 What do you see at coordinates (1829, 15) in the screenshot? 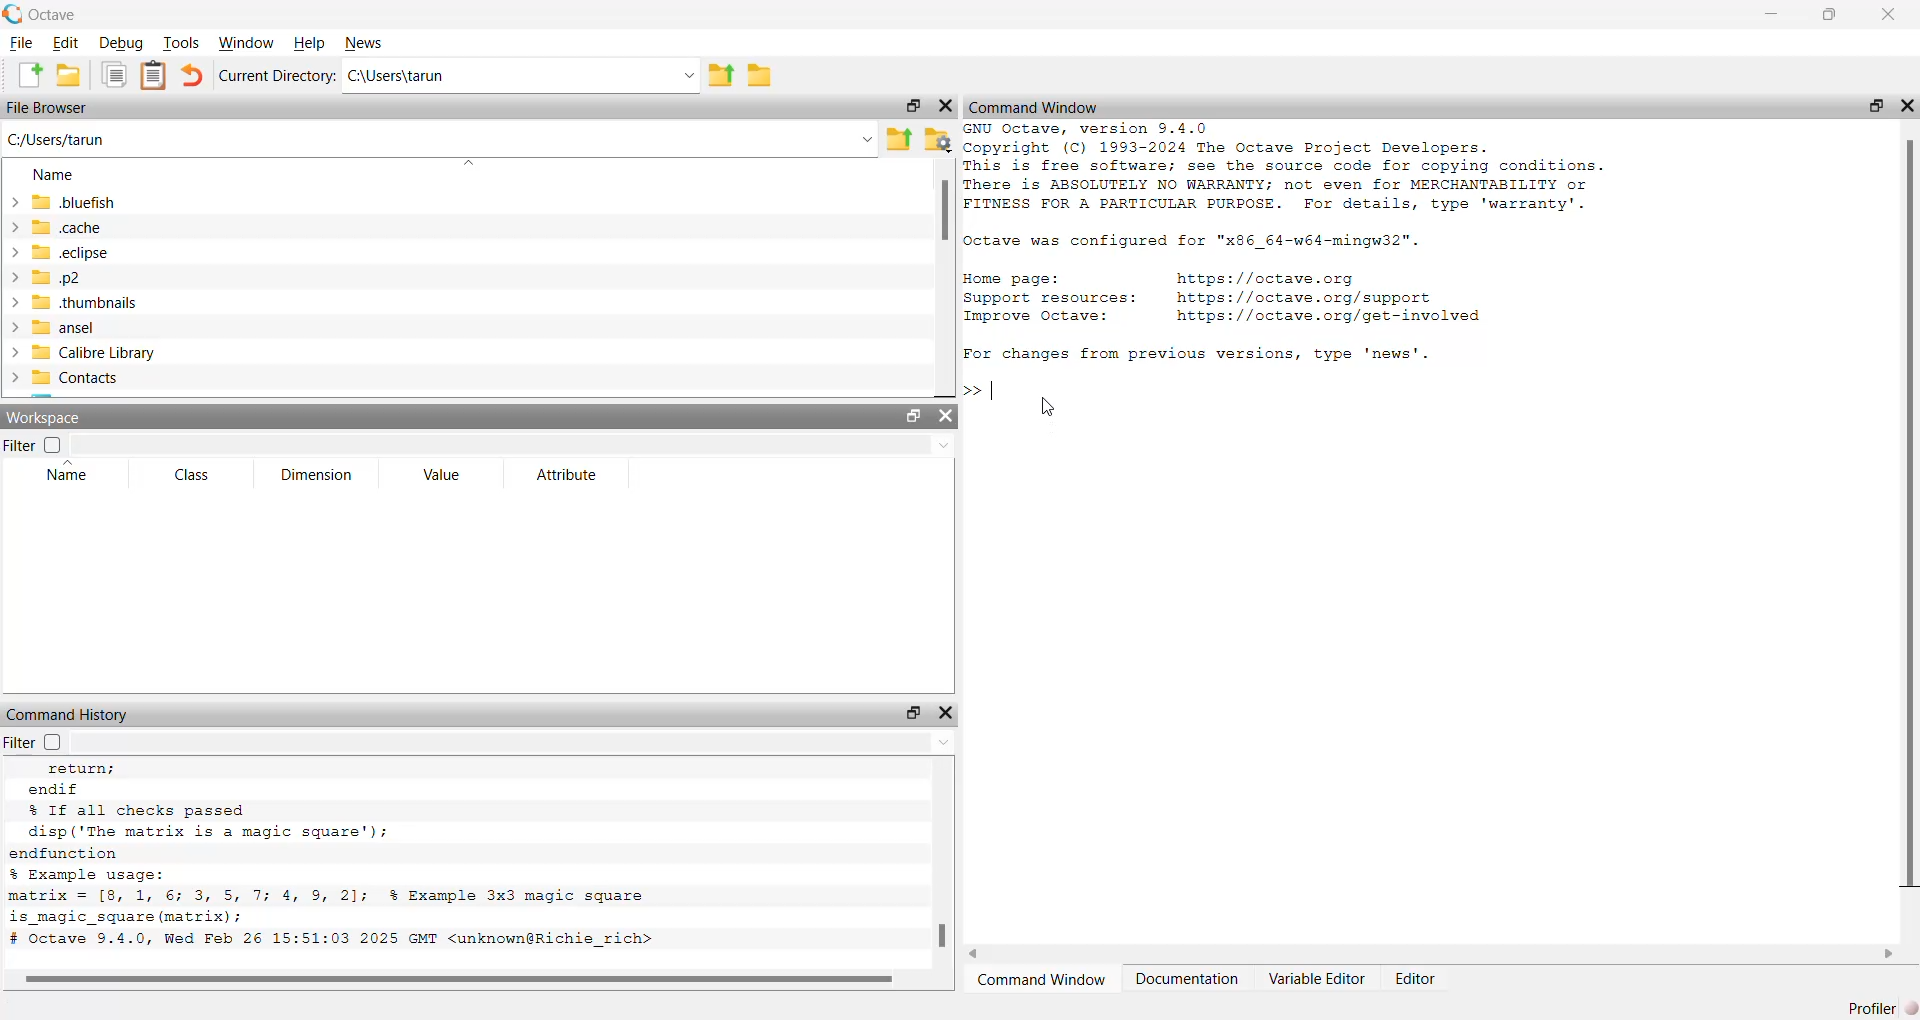
I see `maximize` at bounding box center [1829, 15].